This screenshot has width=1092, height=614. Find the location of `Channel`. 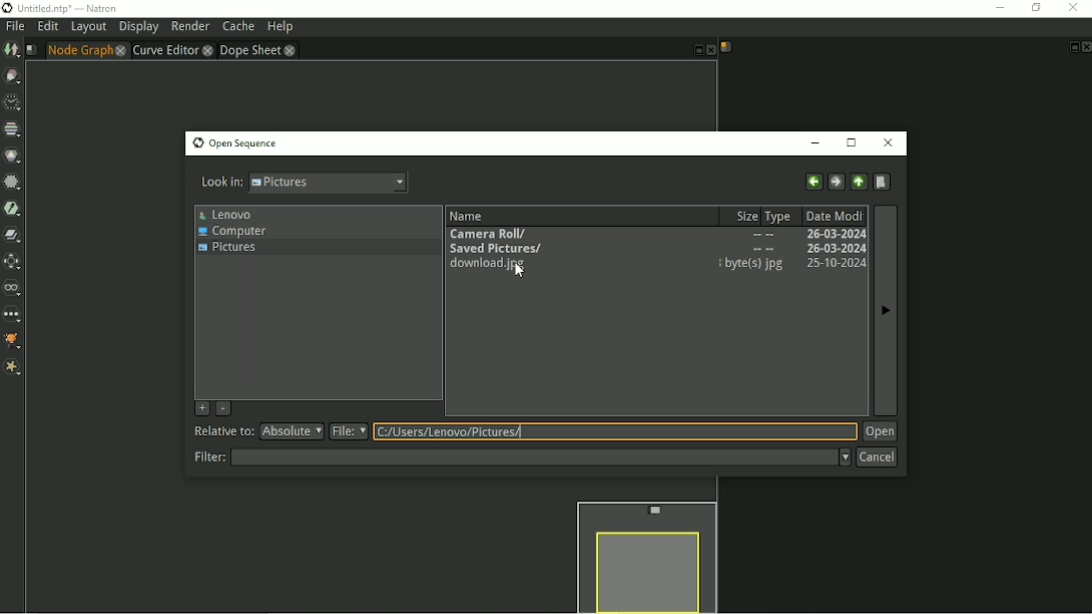

Channel is located at coordinates (12, 129).